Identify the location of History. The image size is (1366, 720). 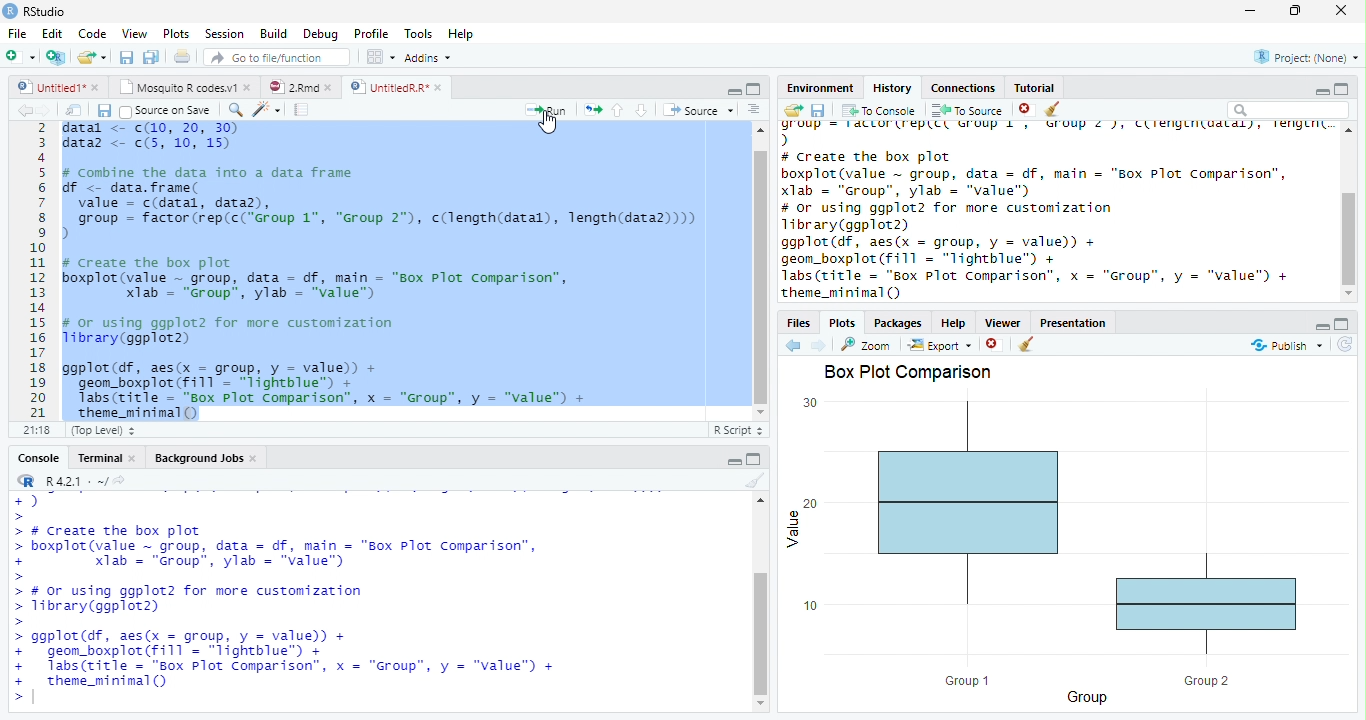
(893, 88).